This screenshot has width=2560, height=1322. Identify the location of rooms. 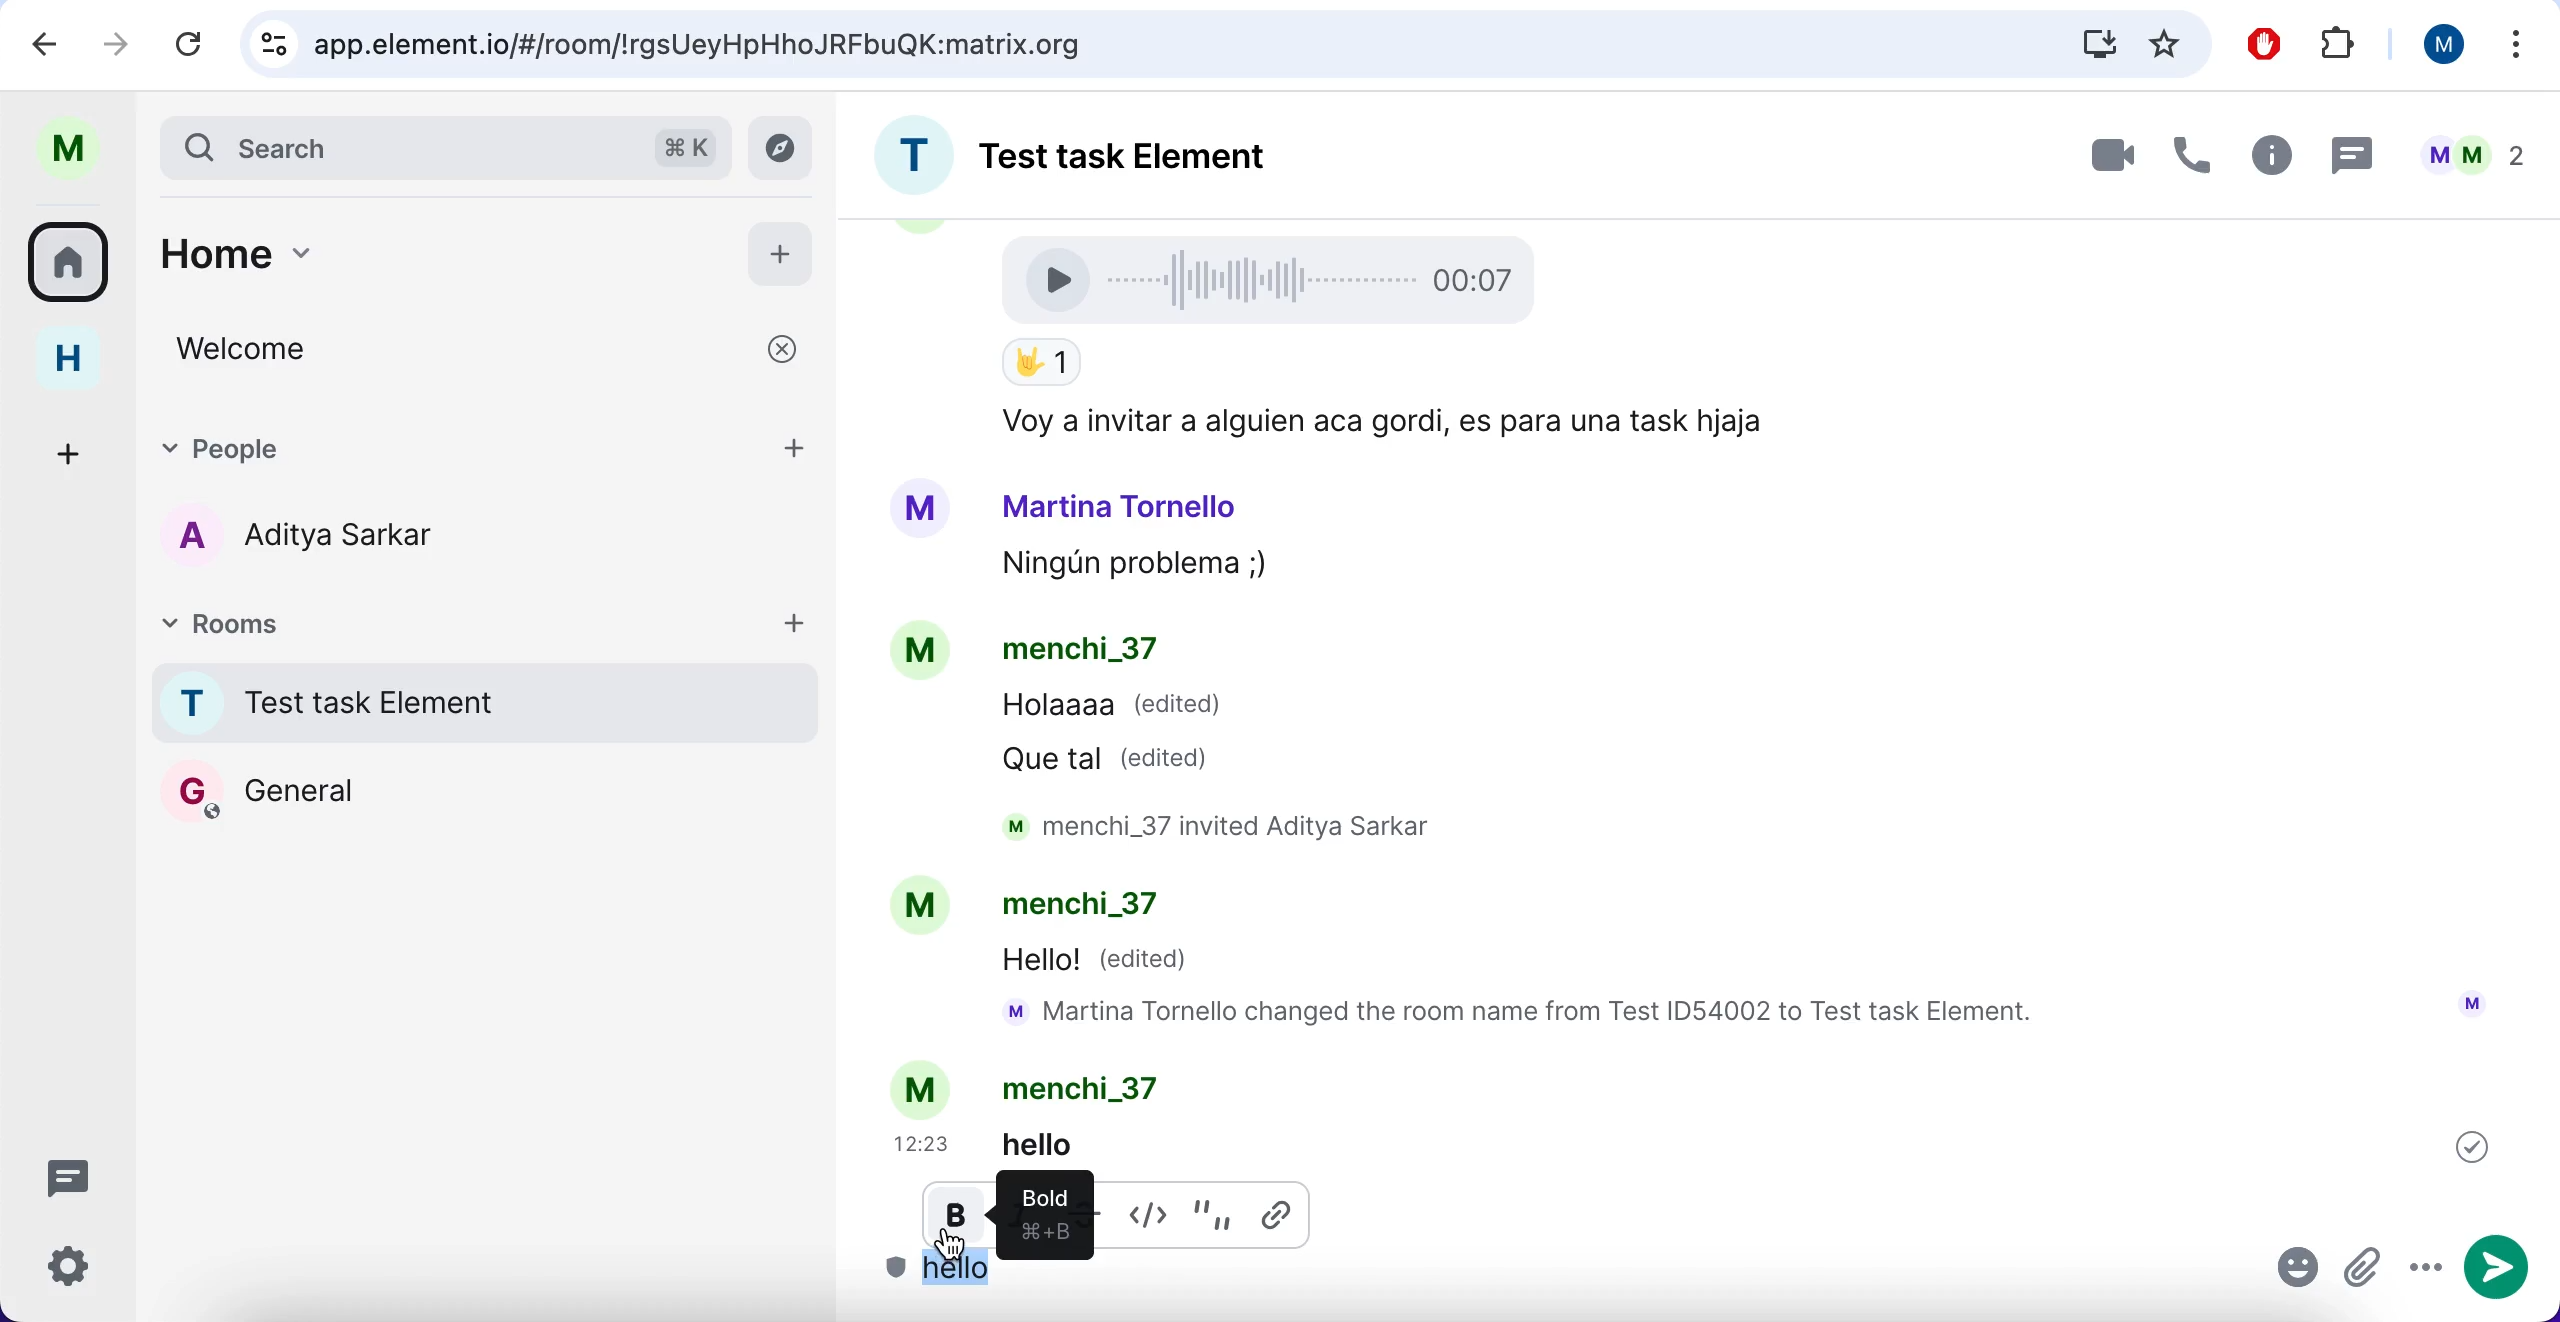
(75, 260).